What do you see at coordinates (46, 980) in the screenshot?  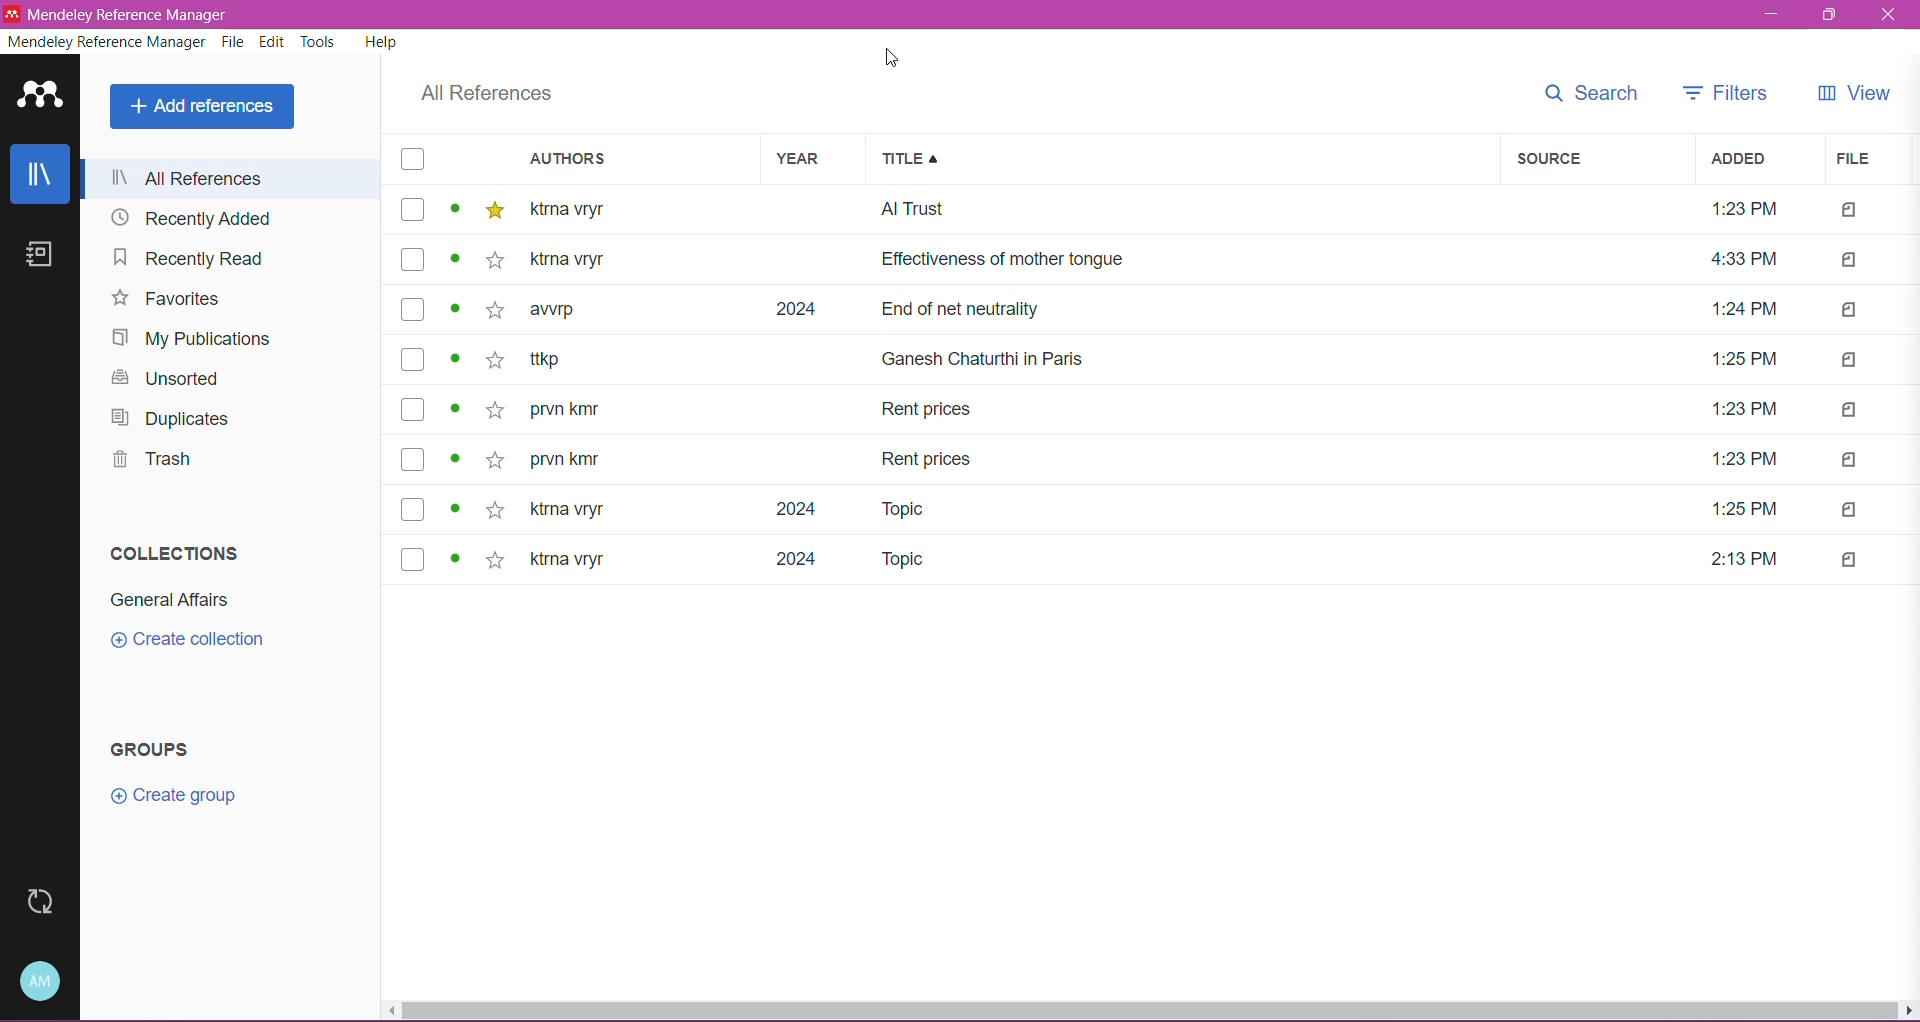 I see `Account and Help` at bounding box center [46, 980].